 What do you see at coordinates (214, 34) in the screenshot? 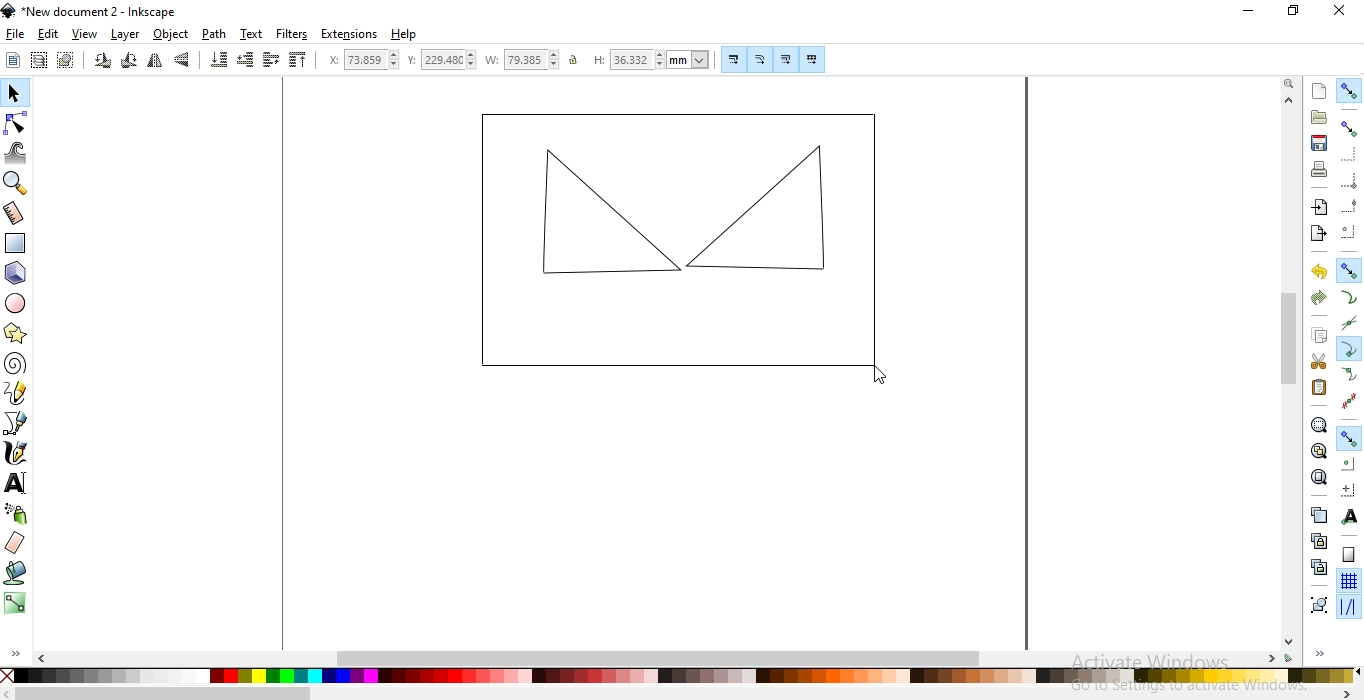
I see `path` at bounding box center [214, 34].